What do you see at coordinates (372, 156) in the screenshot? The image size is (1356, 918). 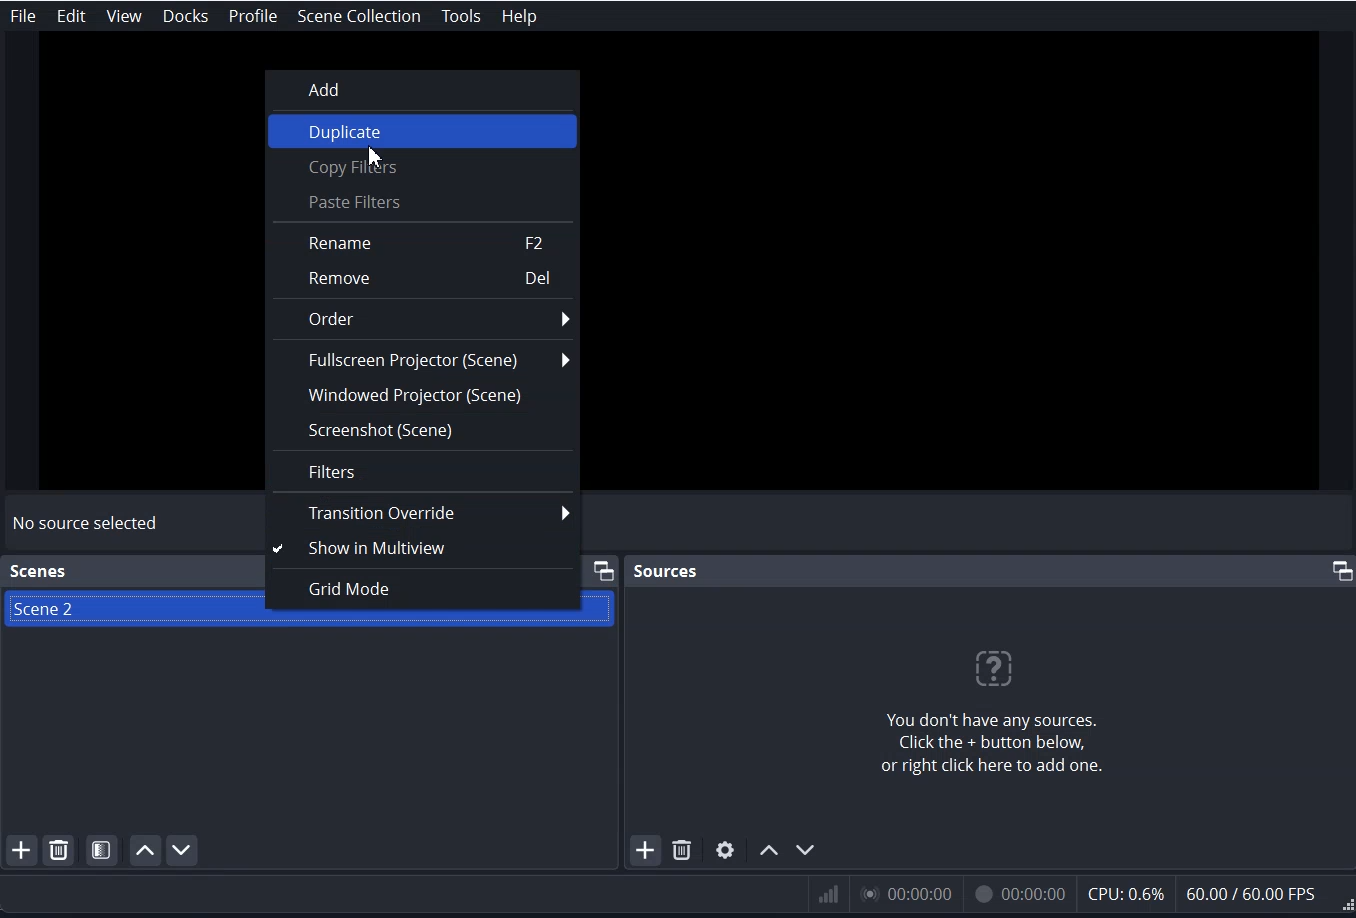 I see `Cursor` at bounding box center [372, 156].